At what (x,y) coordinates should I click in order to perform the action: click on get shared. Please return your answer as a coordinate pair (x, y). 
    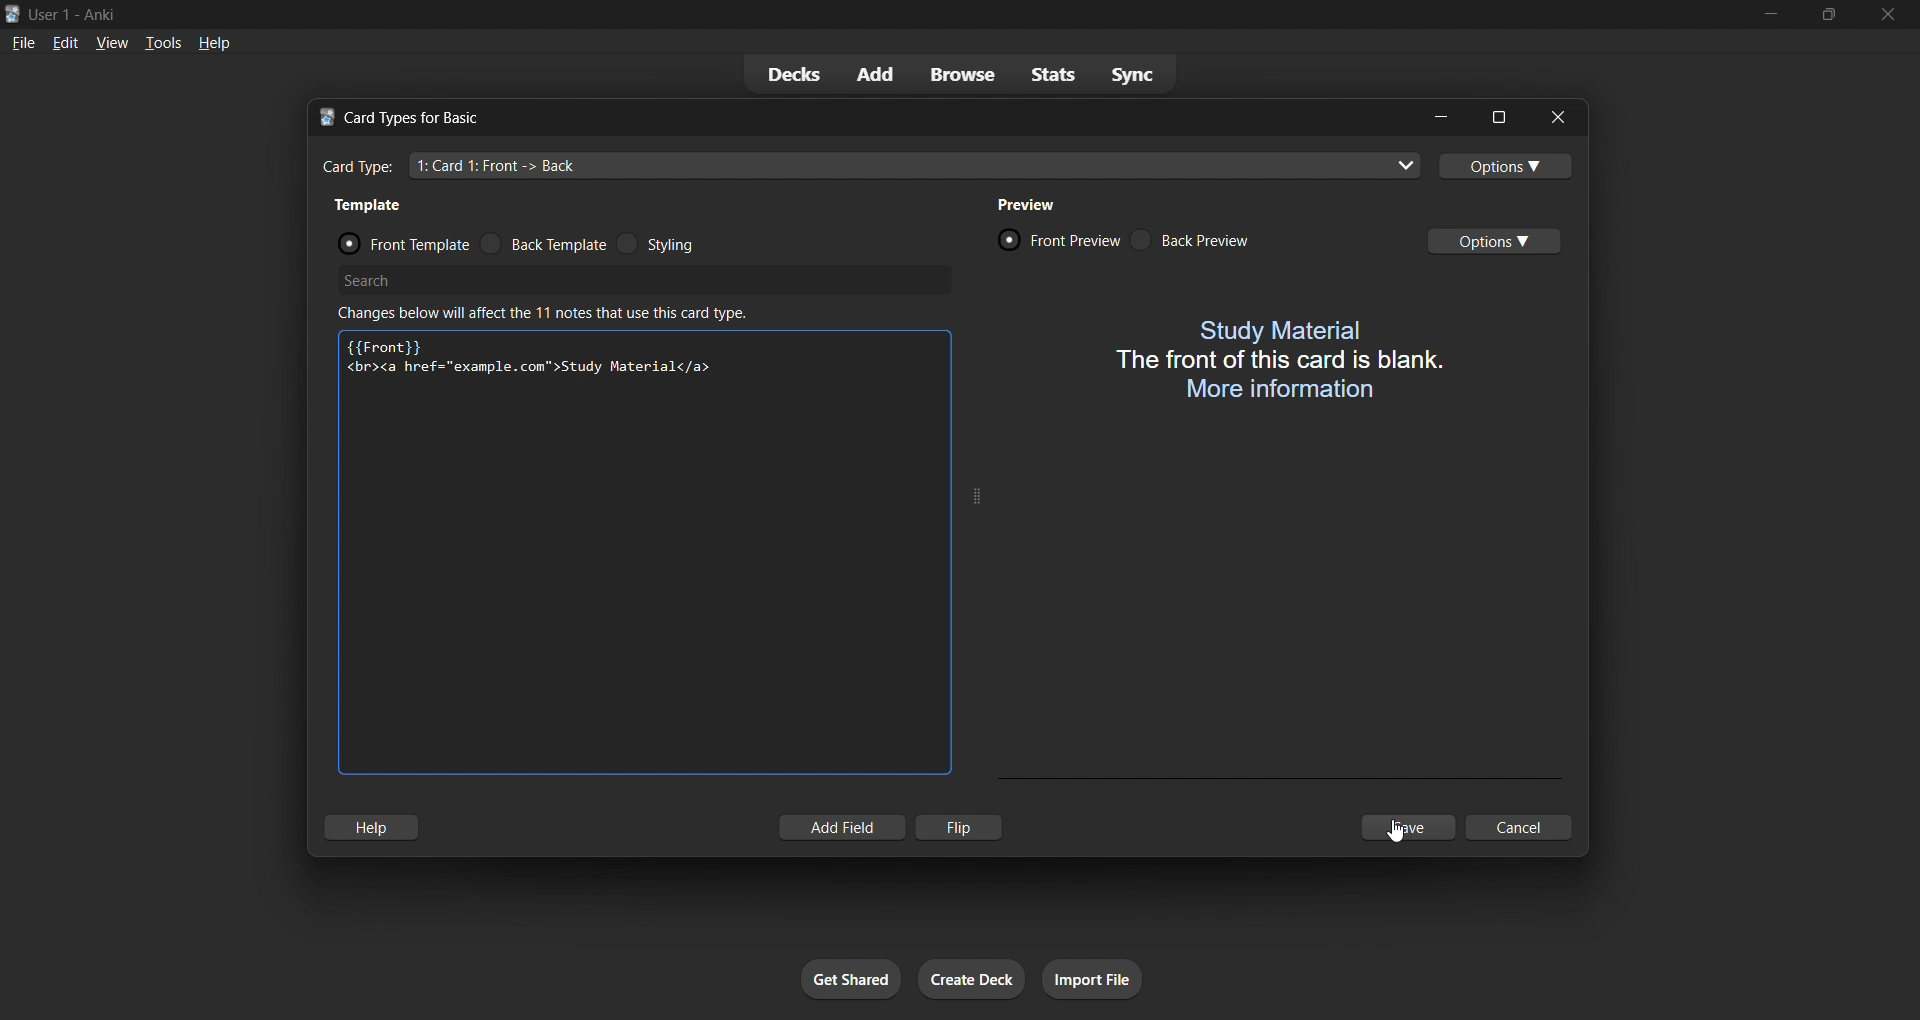
    Looking at the image, I should click on (847, 978).